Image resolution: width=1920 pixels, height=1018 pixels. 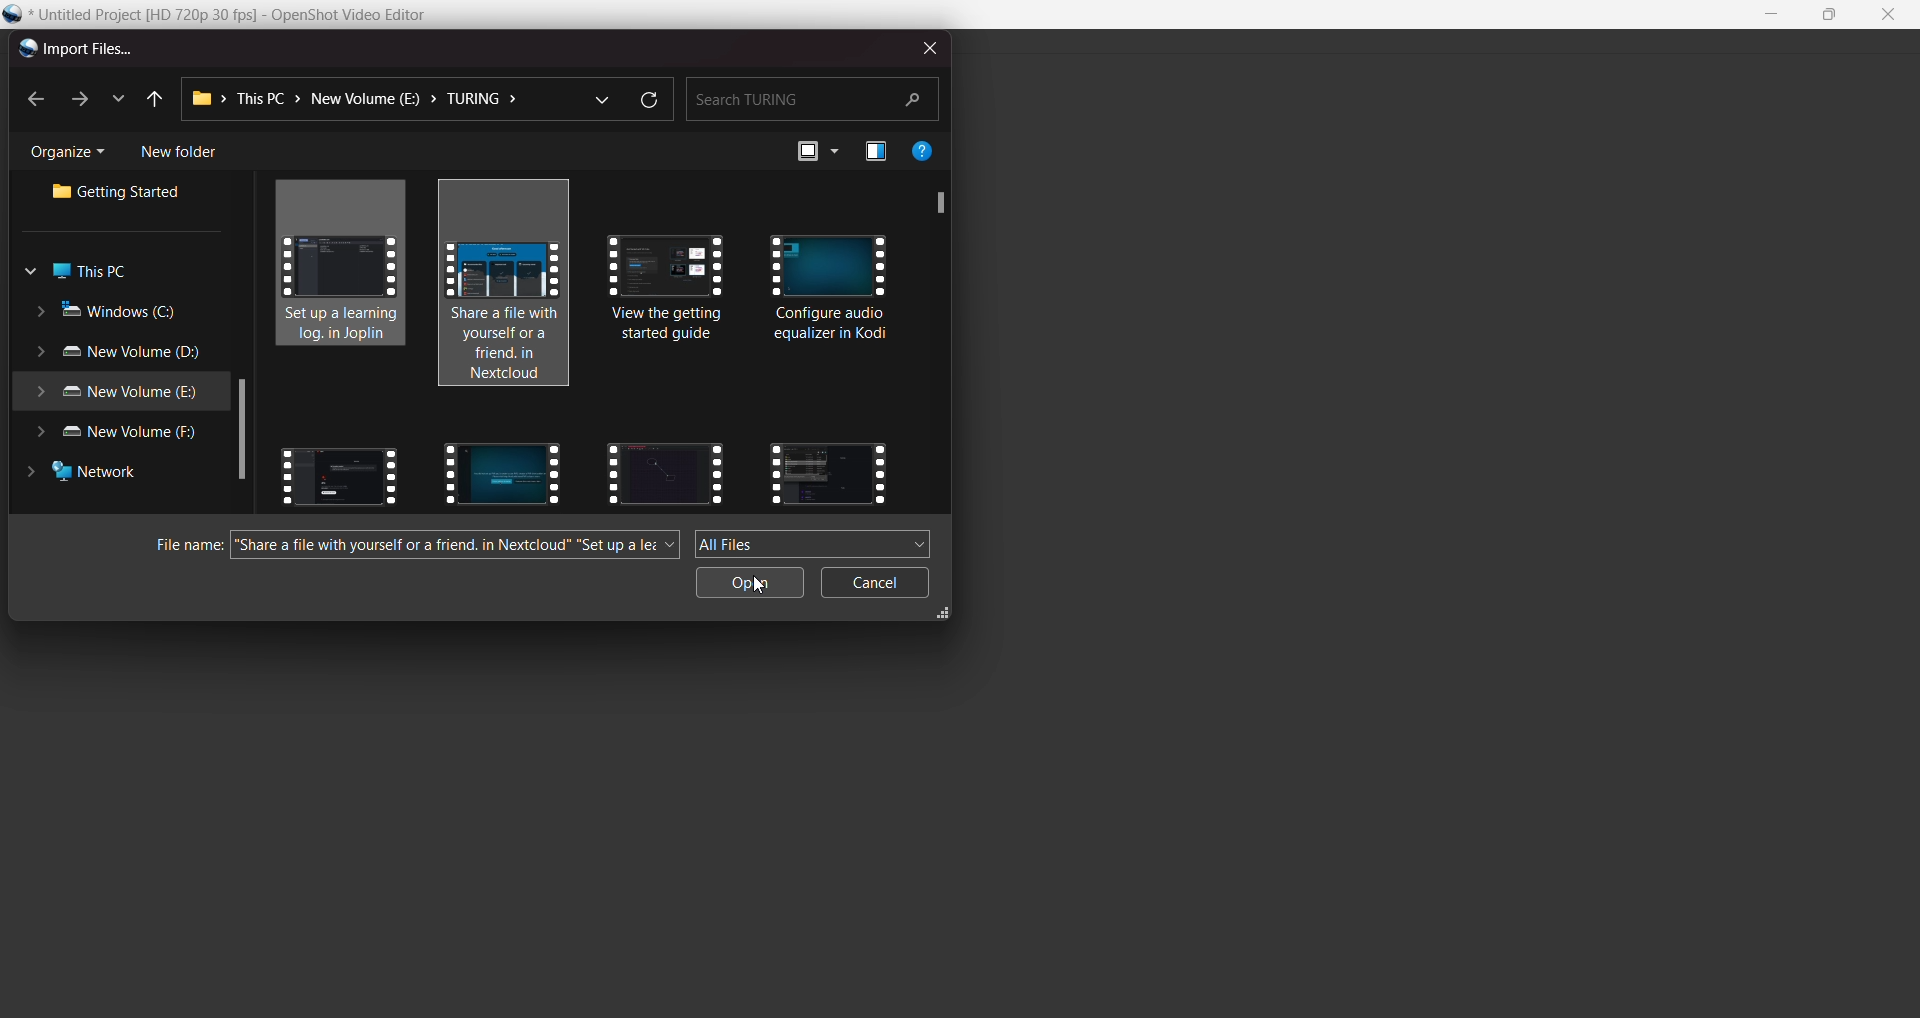 I want to click on dropdown, so click(x=600, y=97).